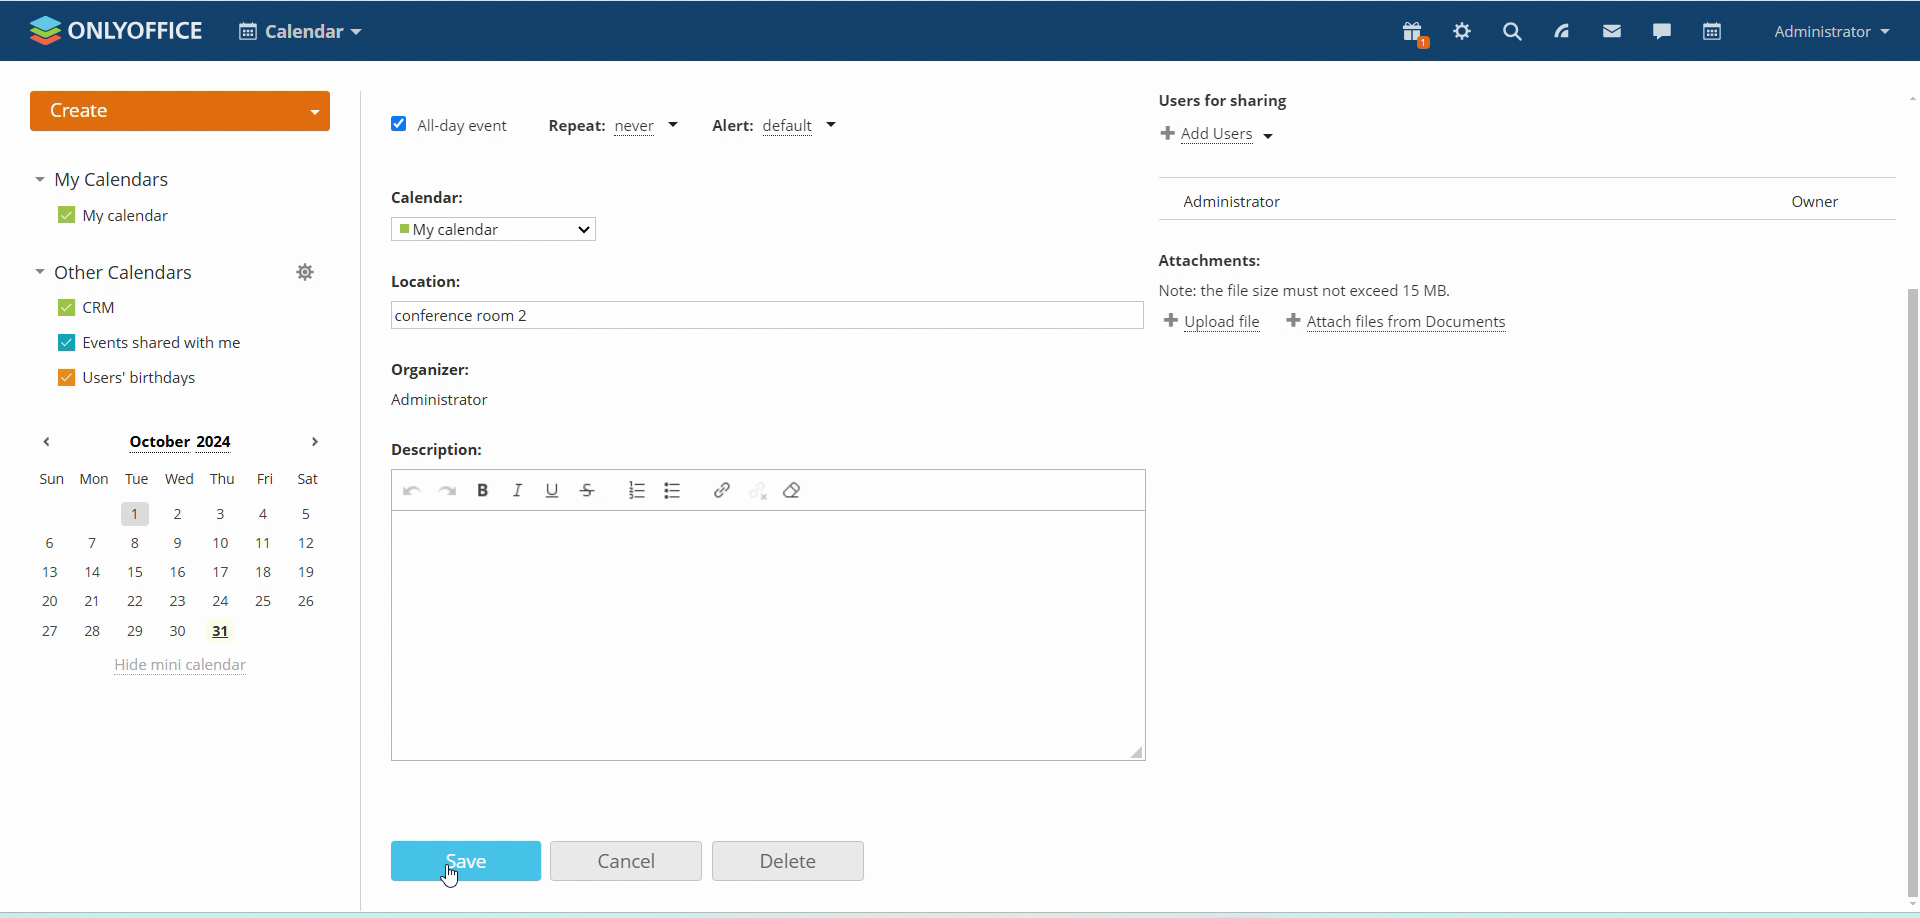  Describe the element at coordinates (304, 275) in the screenshot. I see `manage` at that location.